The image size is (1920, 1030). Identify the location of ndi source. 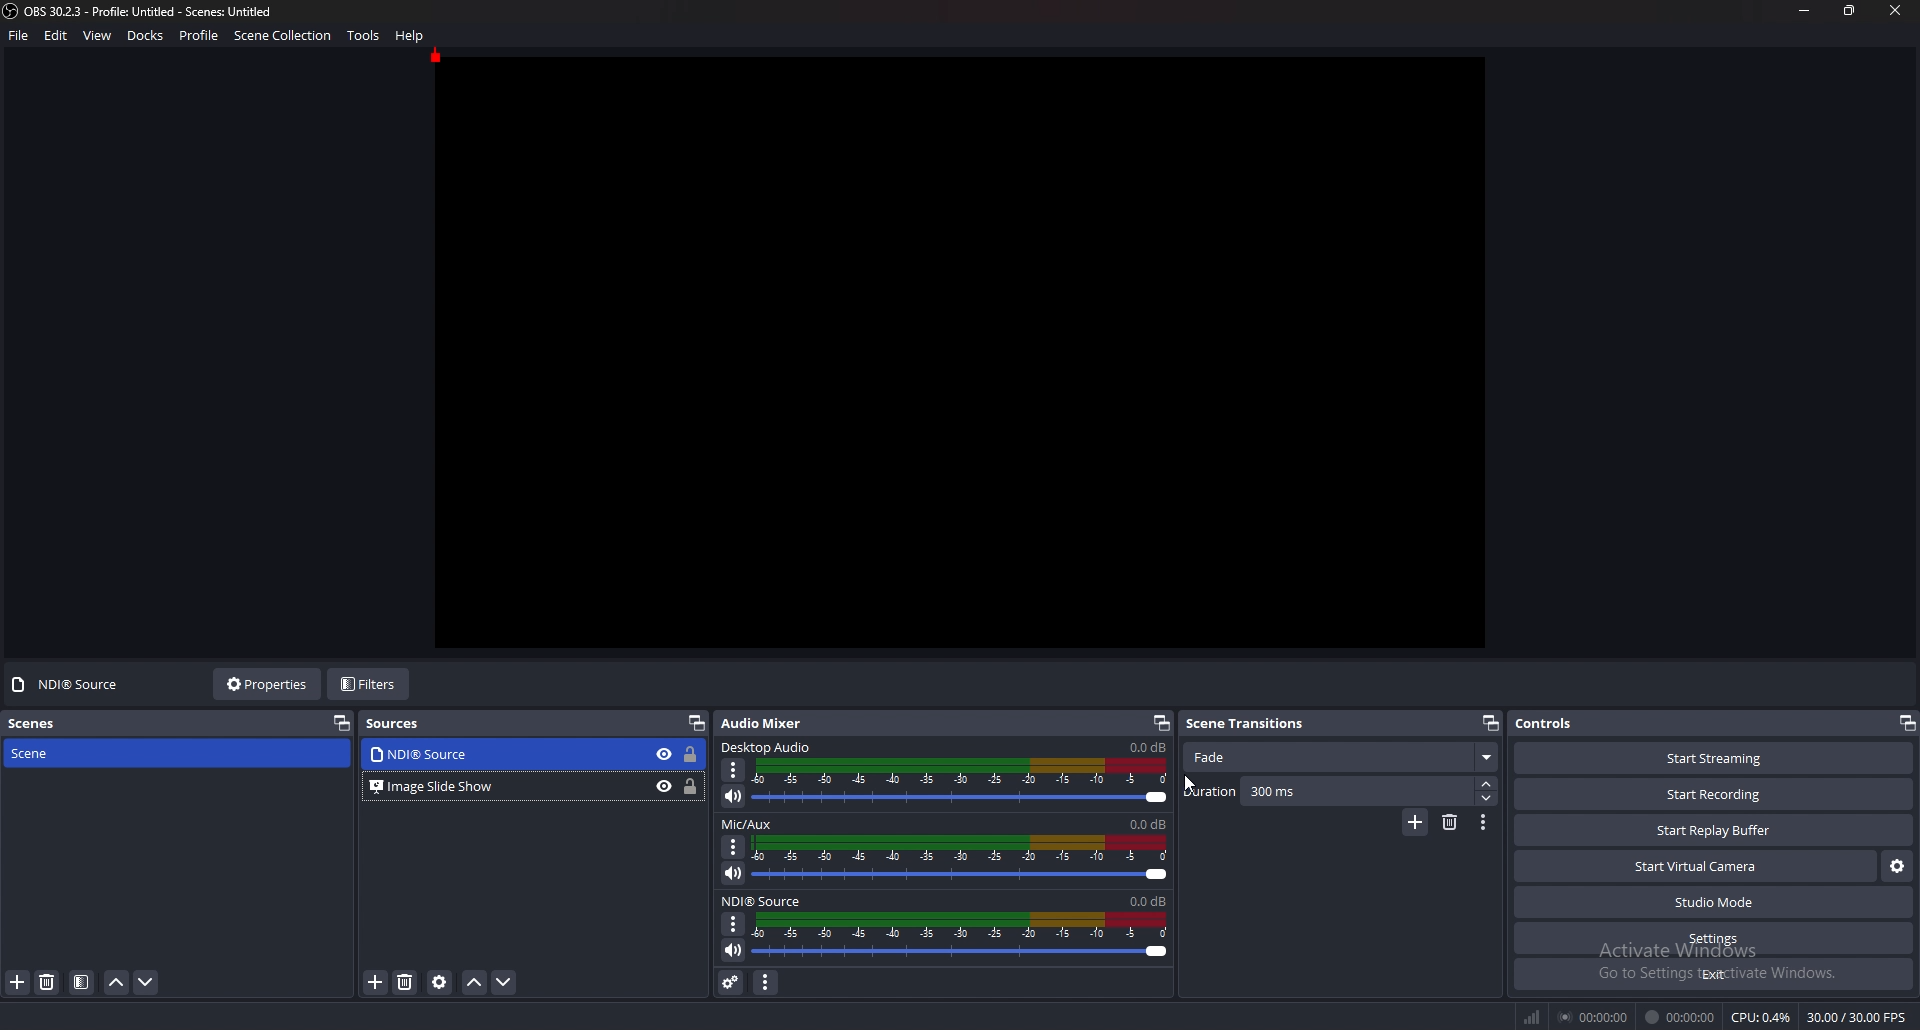
(775, 899).